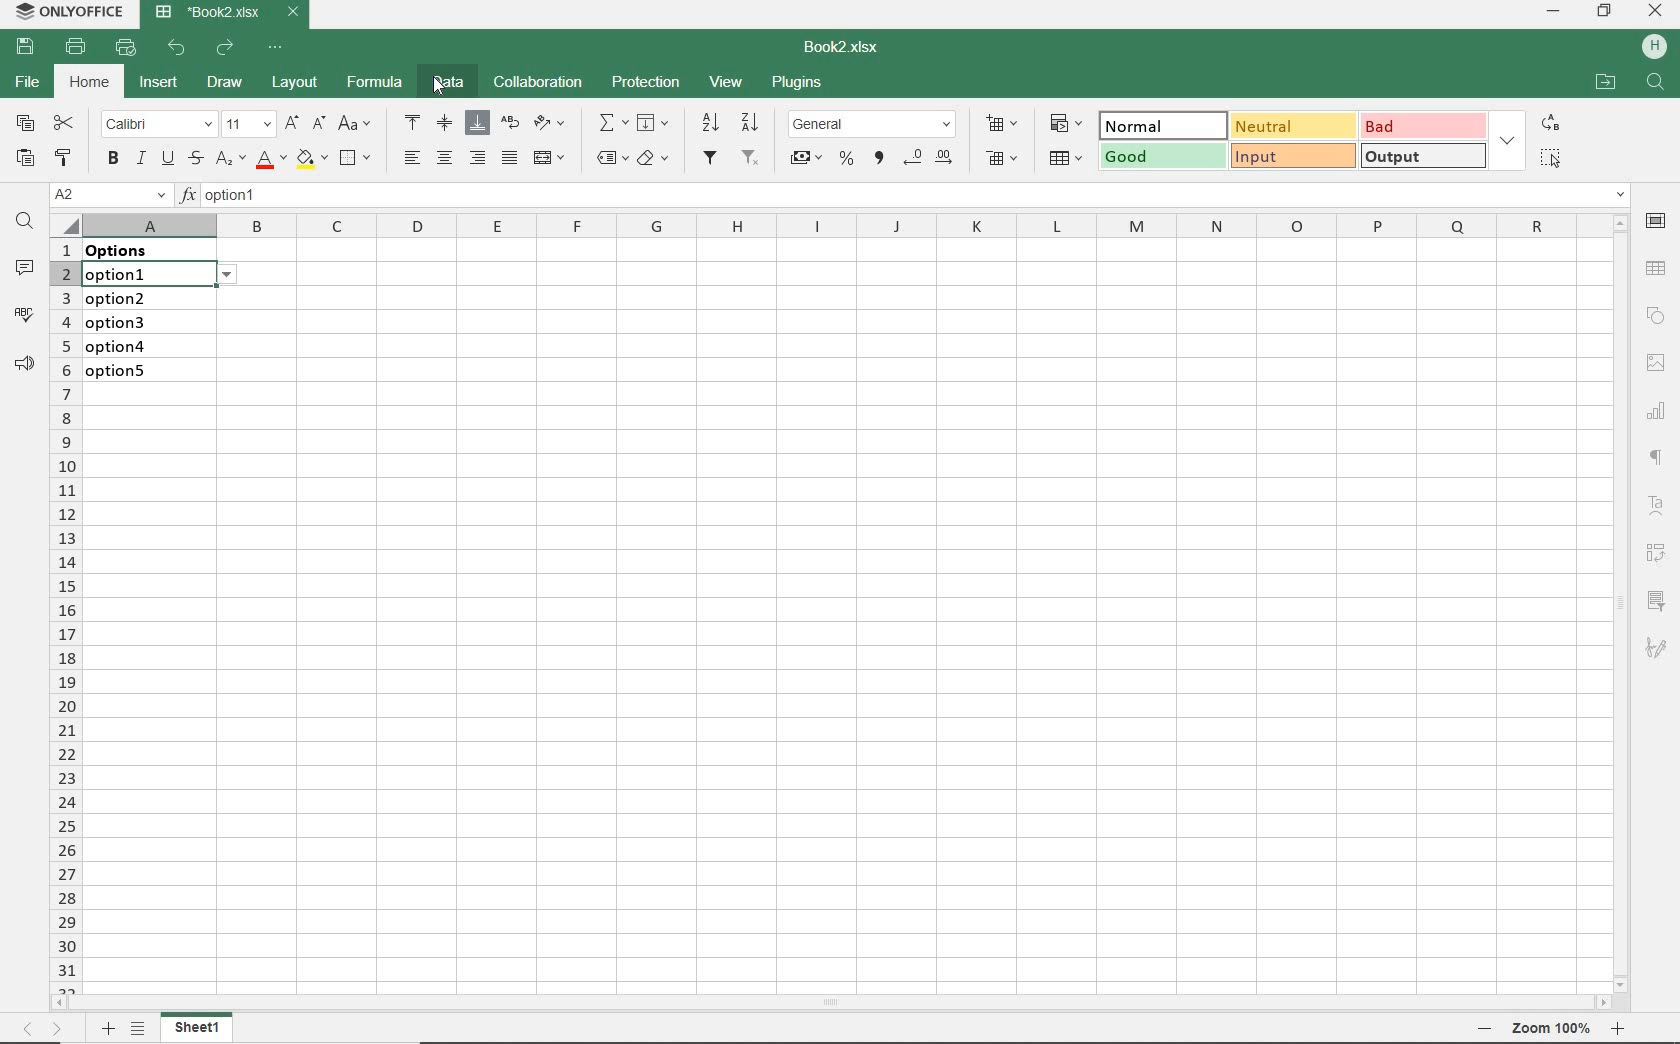 The height and width of the screenshot is (1044, 1680). What do you see at coordinates (355, 158) in the screenshot?
I see `BORDERS` at bounding box center [355, 158].